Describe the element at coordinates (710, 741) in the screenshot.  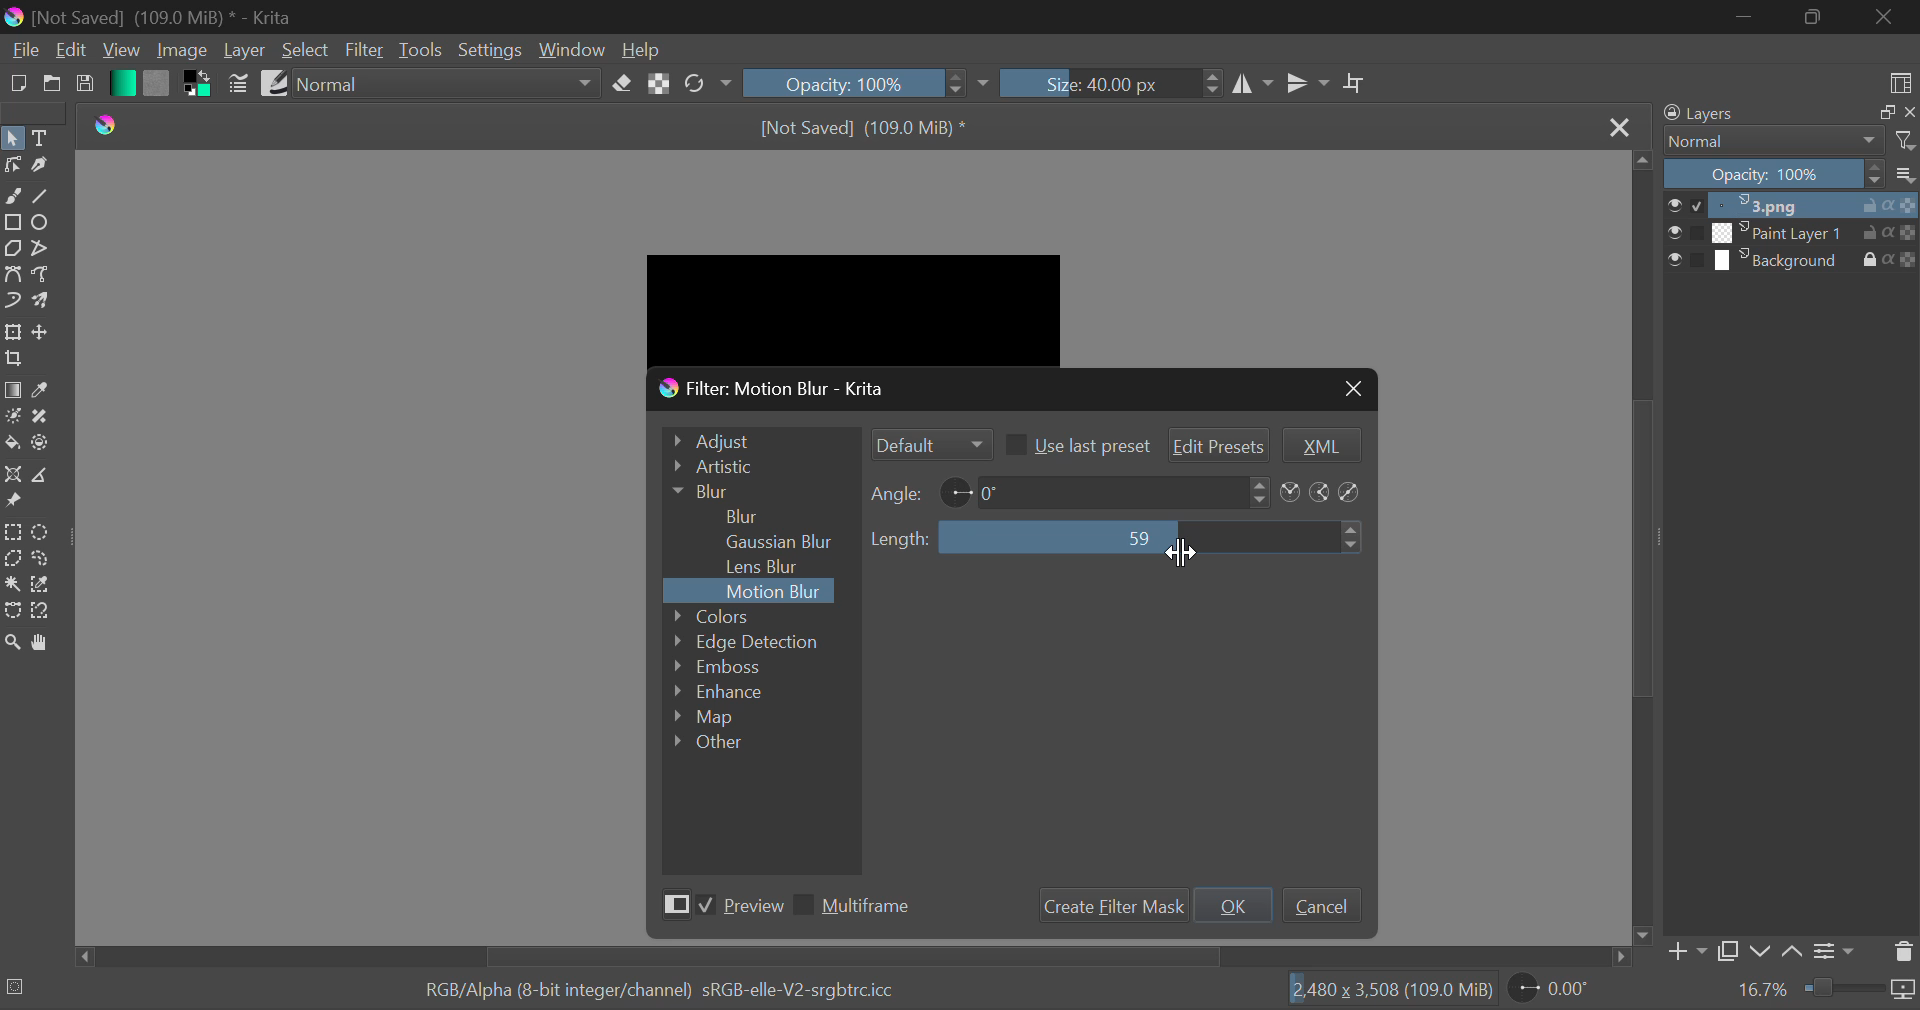
I see `Other` at that location.